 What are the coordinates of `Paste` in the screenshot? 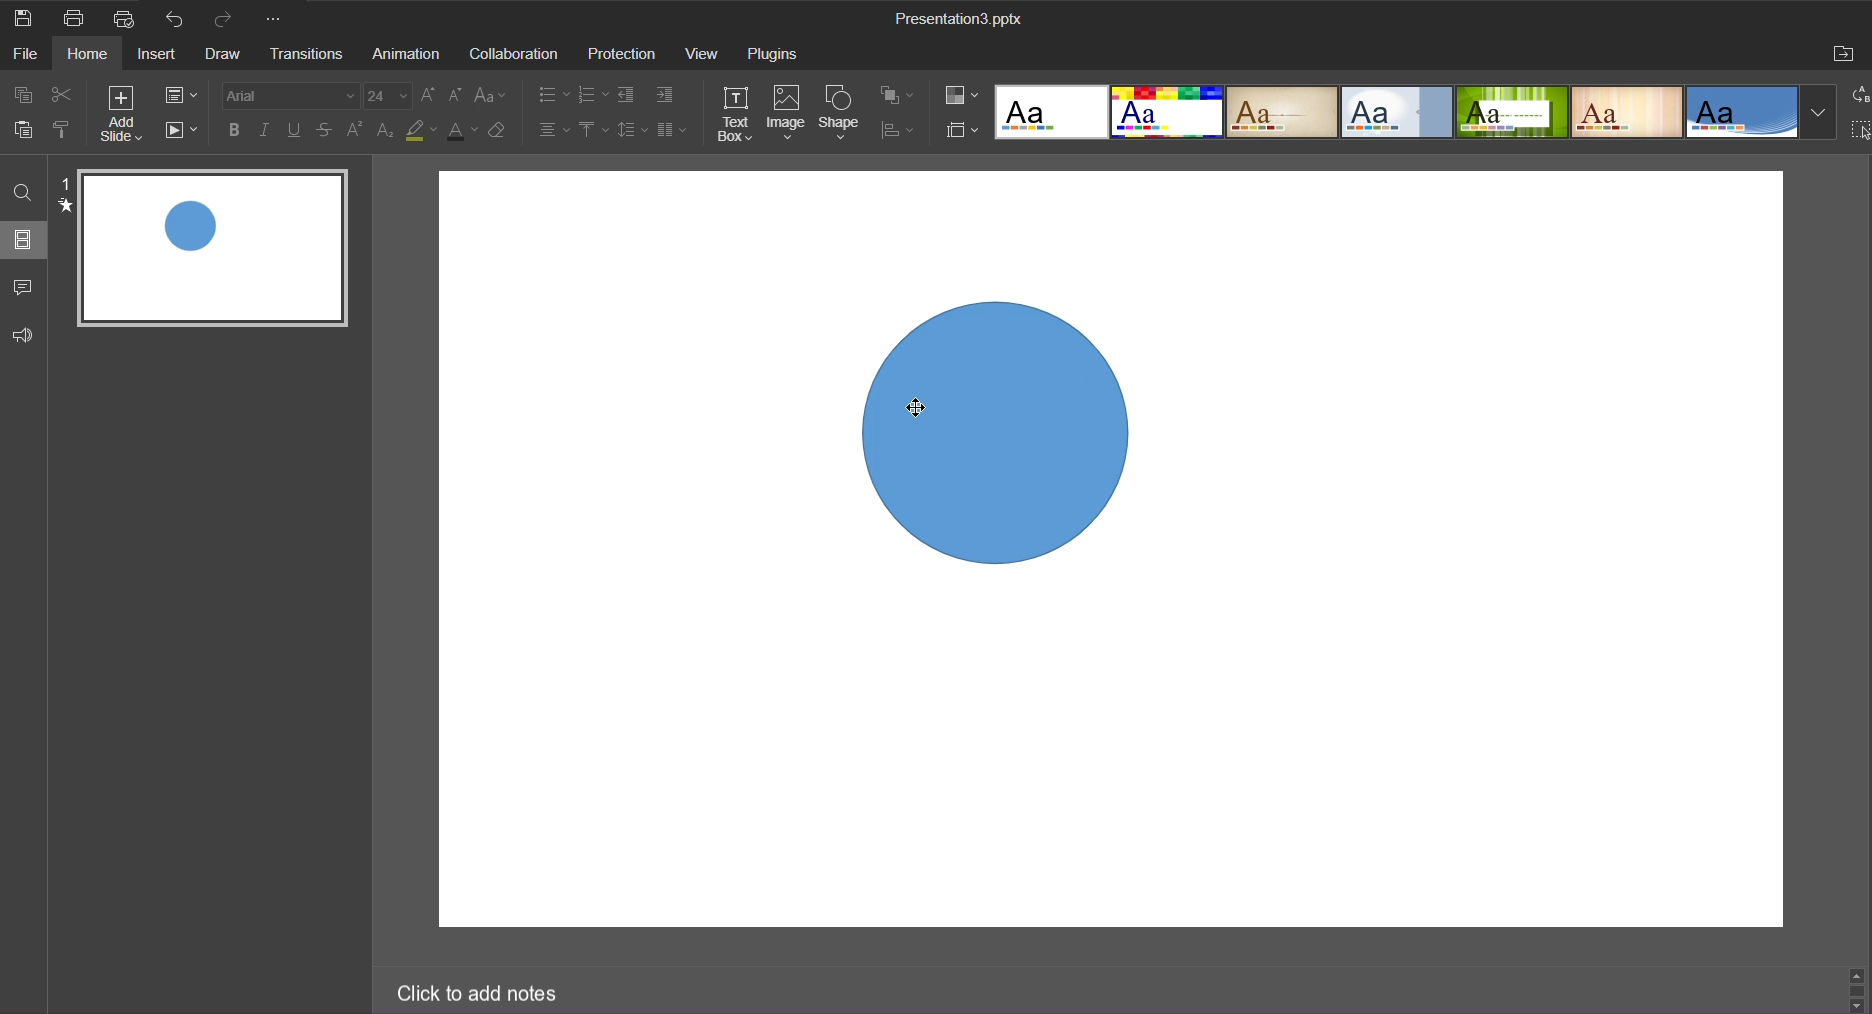 It's located at (23, 134).